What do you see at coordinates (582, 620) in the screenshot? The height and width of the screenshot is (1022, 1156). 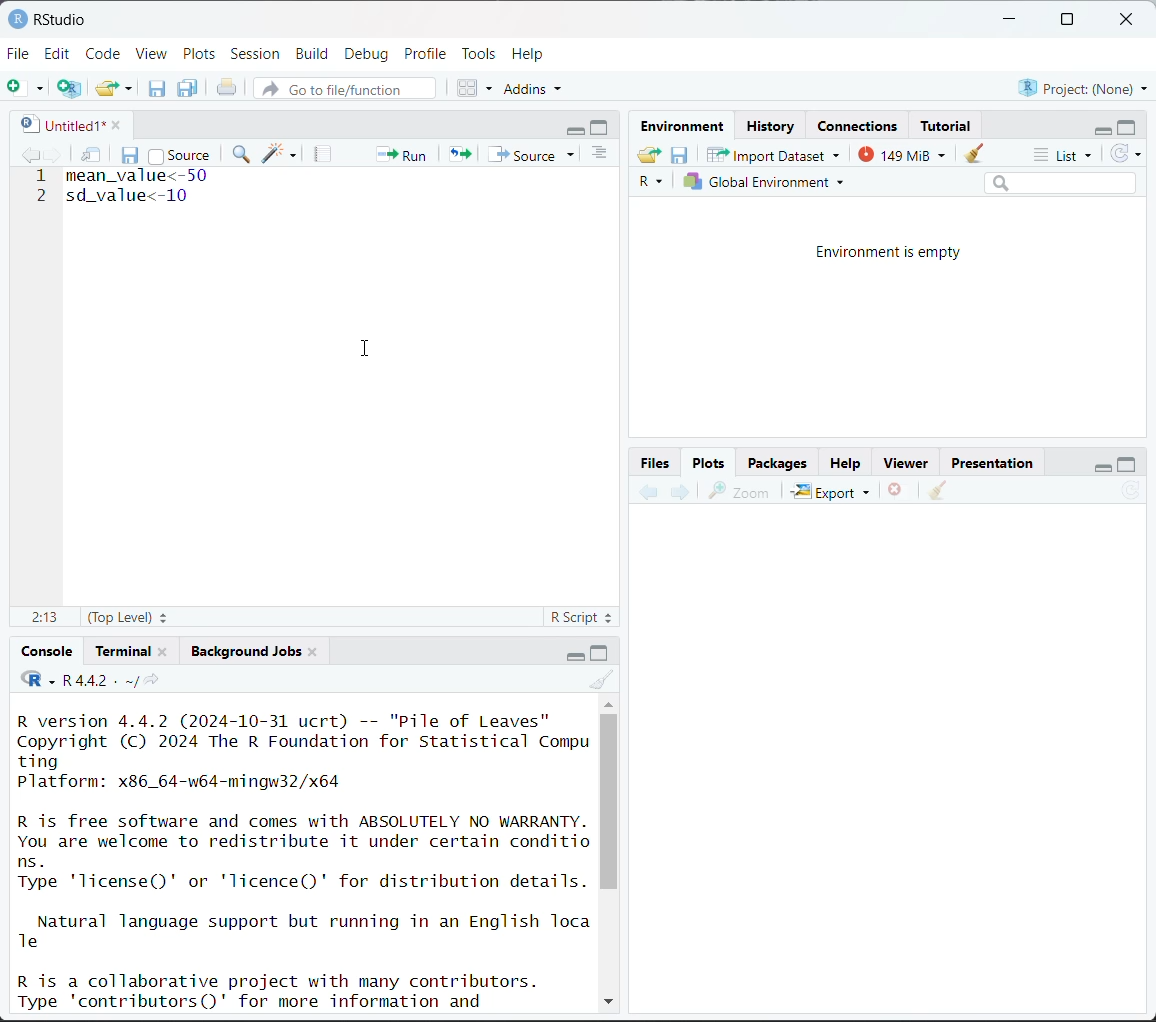 I see `R script` at bounding box center [582, 620].